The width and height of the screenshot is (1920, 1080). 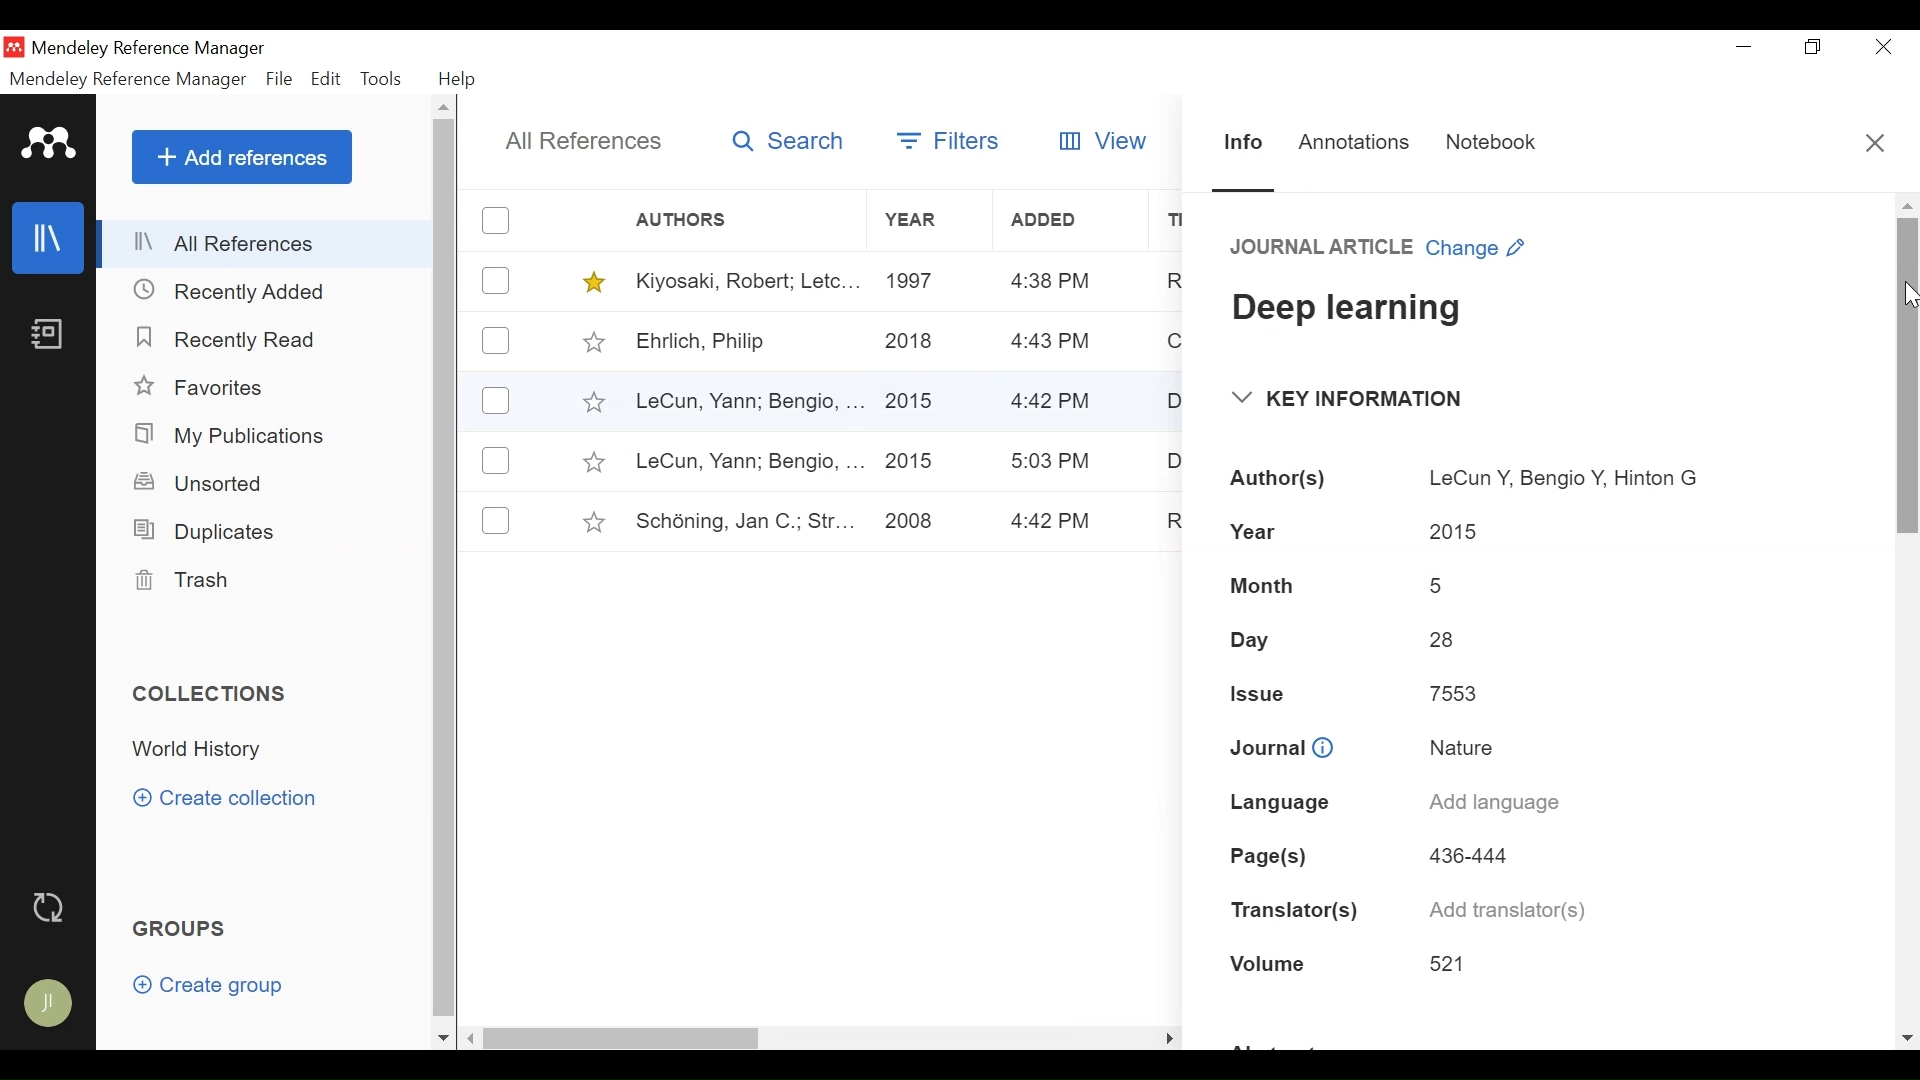 What do you see at coordinates (495, 340) in the screenshot?
I see `(un)select` at bounding box center [495, 340].